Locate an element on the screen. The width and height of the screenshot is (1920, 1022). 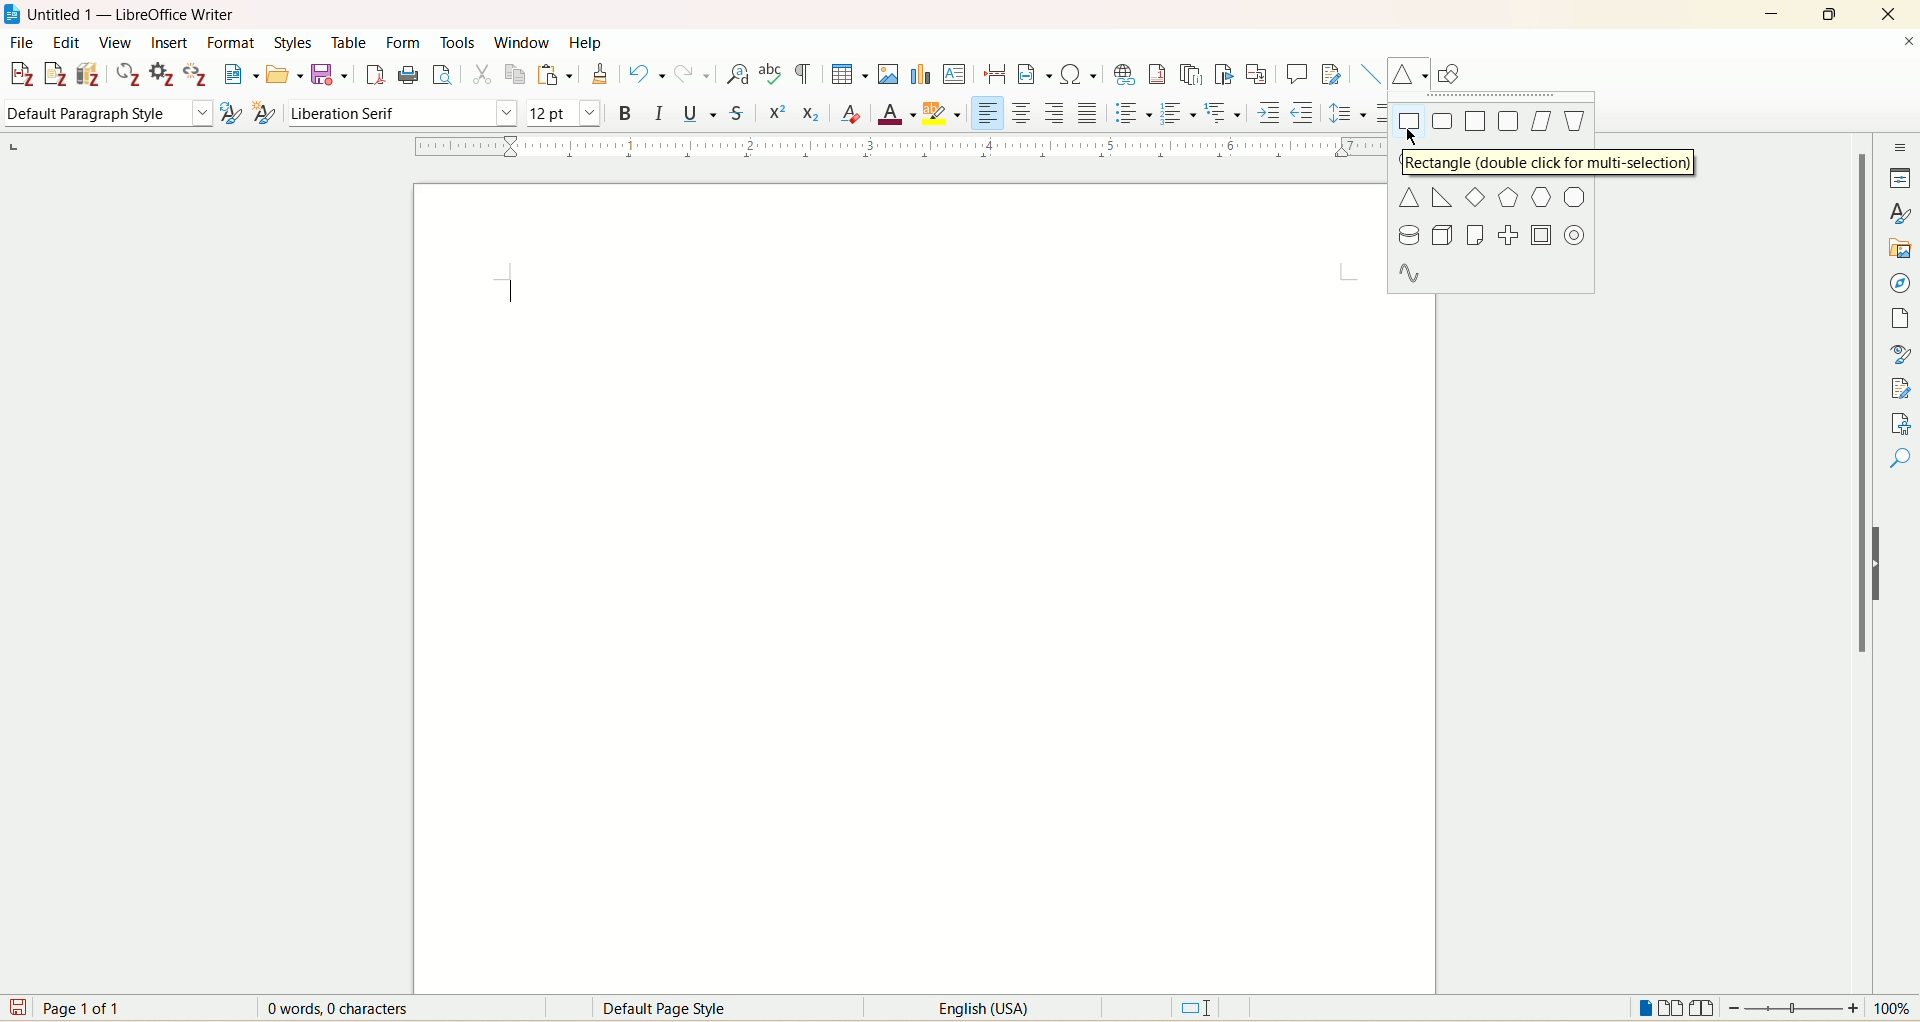
spell check is located at coordinates (772, 75).